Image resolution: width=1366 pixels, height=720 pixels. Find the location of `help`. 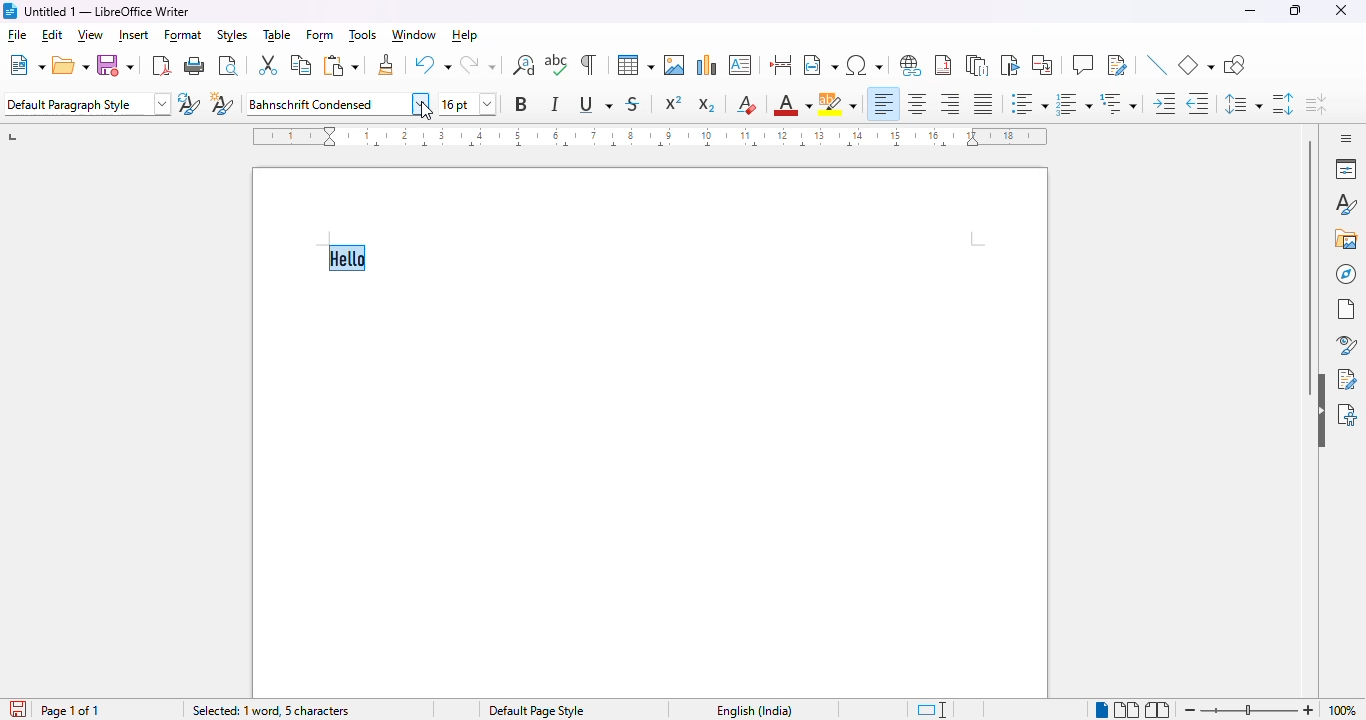

help is located at coordinates (466, 36).